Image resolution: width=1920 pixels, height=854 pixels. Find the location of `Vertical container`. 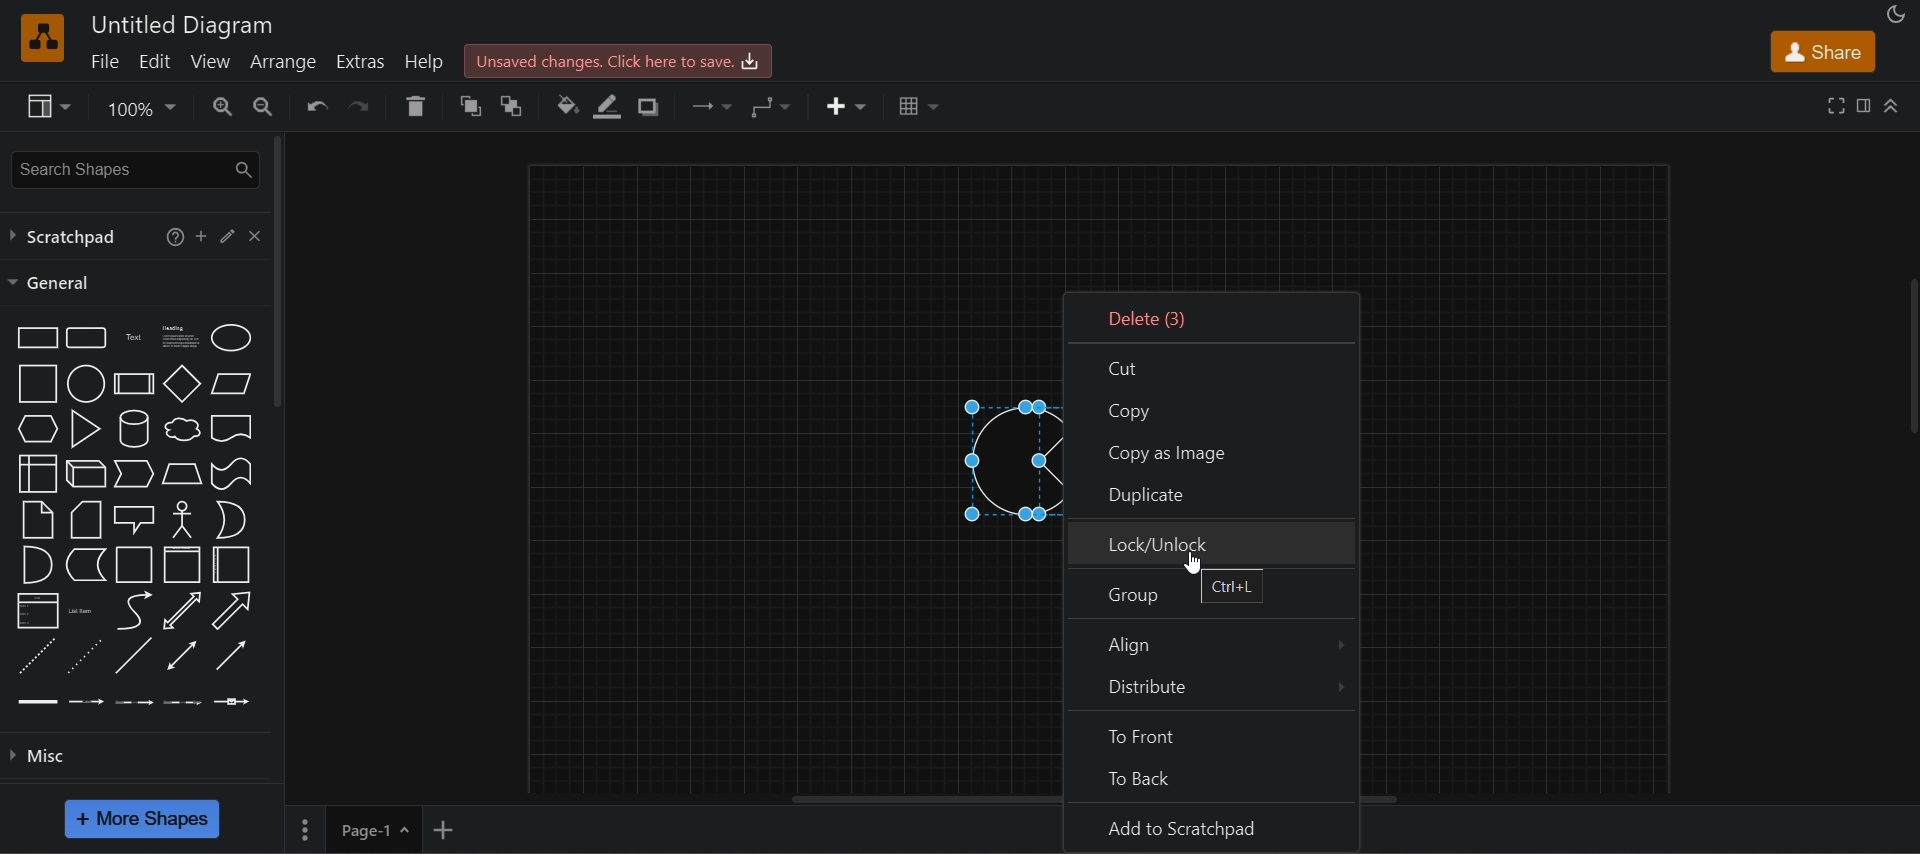

Vertical container is located at coordinates (183, 565).